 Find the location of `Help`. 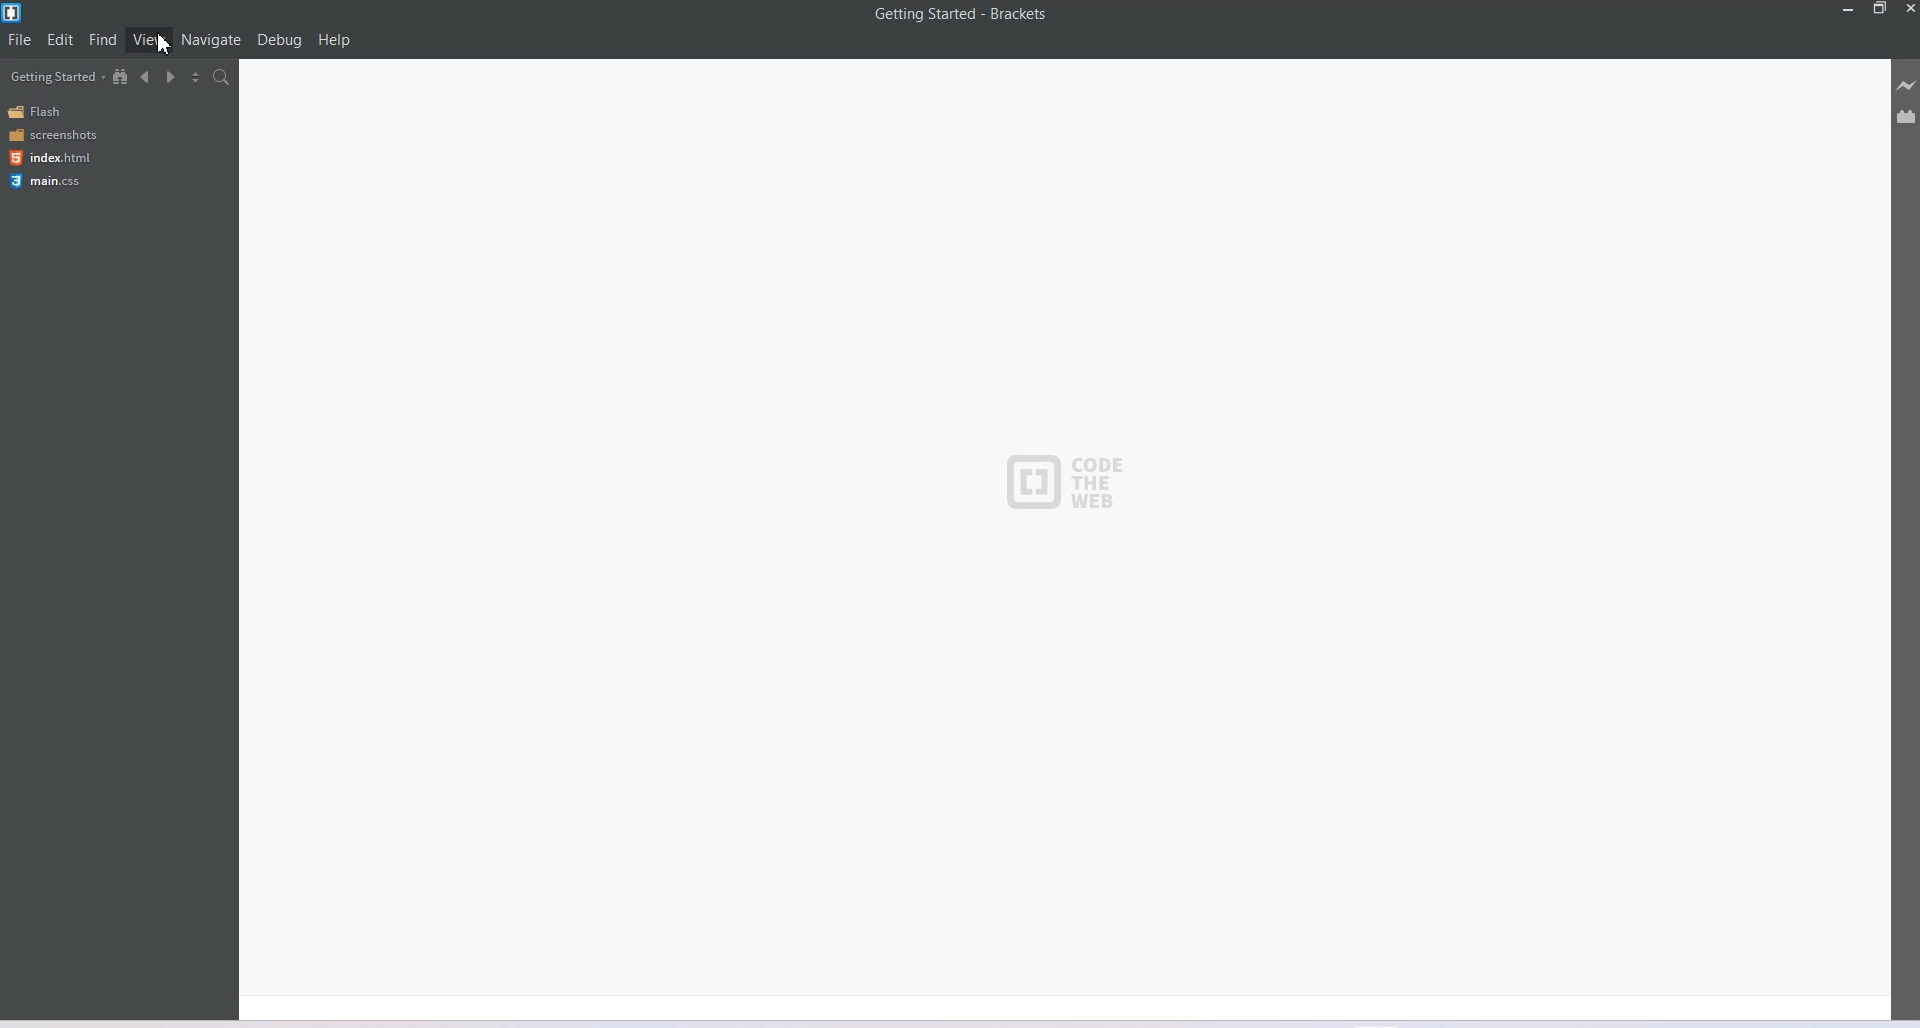

Help is located at coordinates (334, 40).